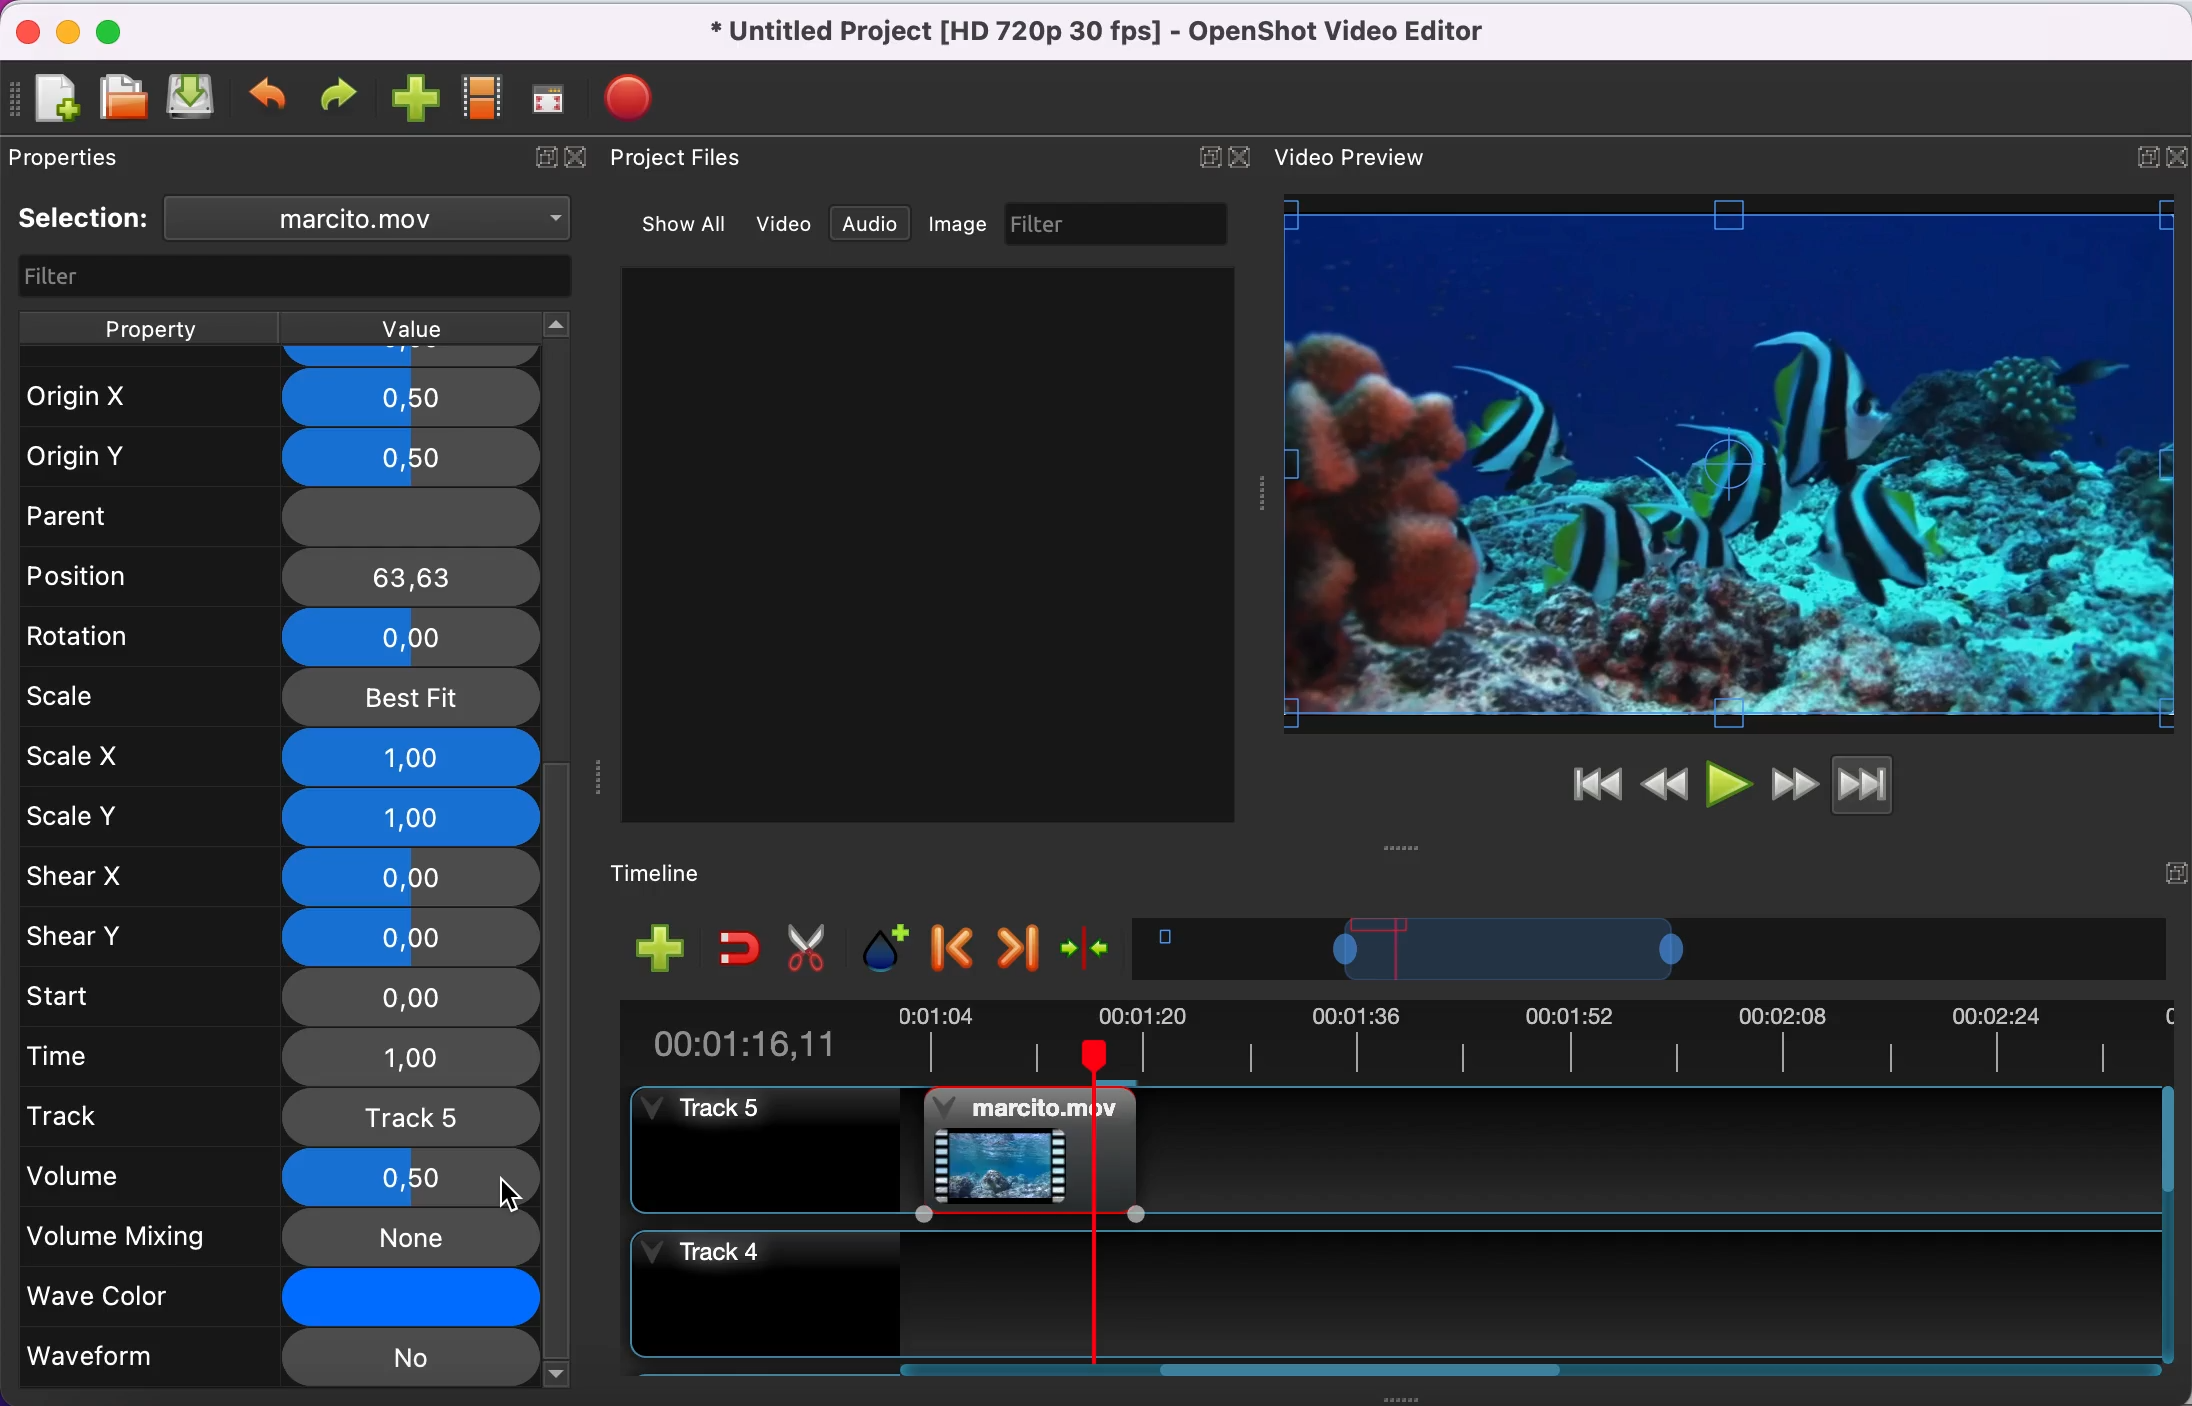  What do you see at coordinates (1655, 954) in the screenshot?
I see `timeline` at bounding box center [1655, 954].